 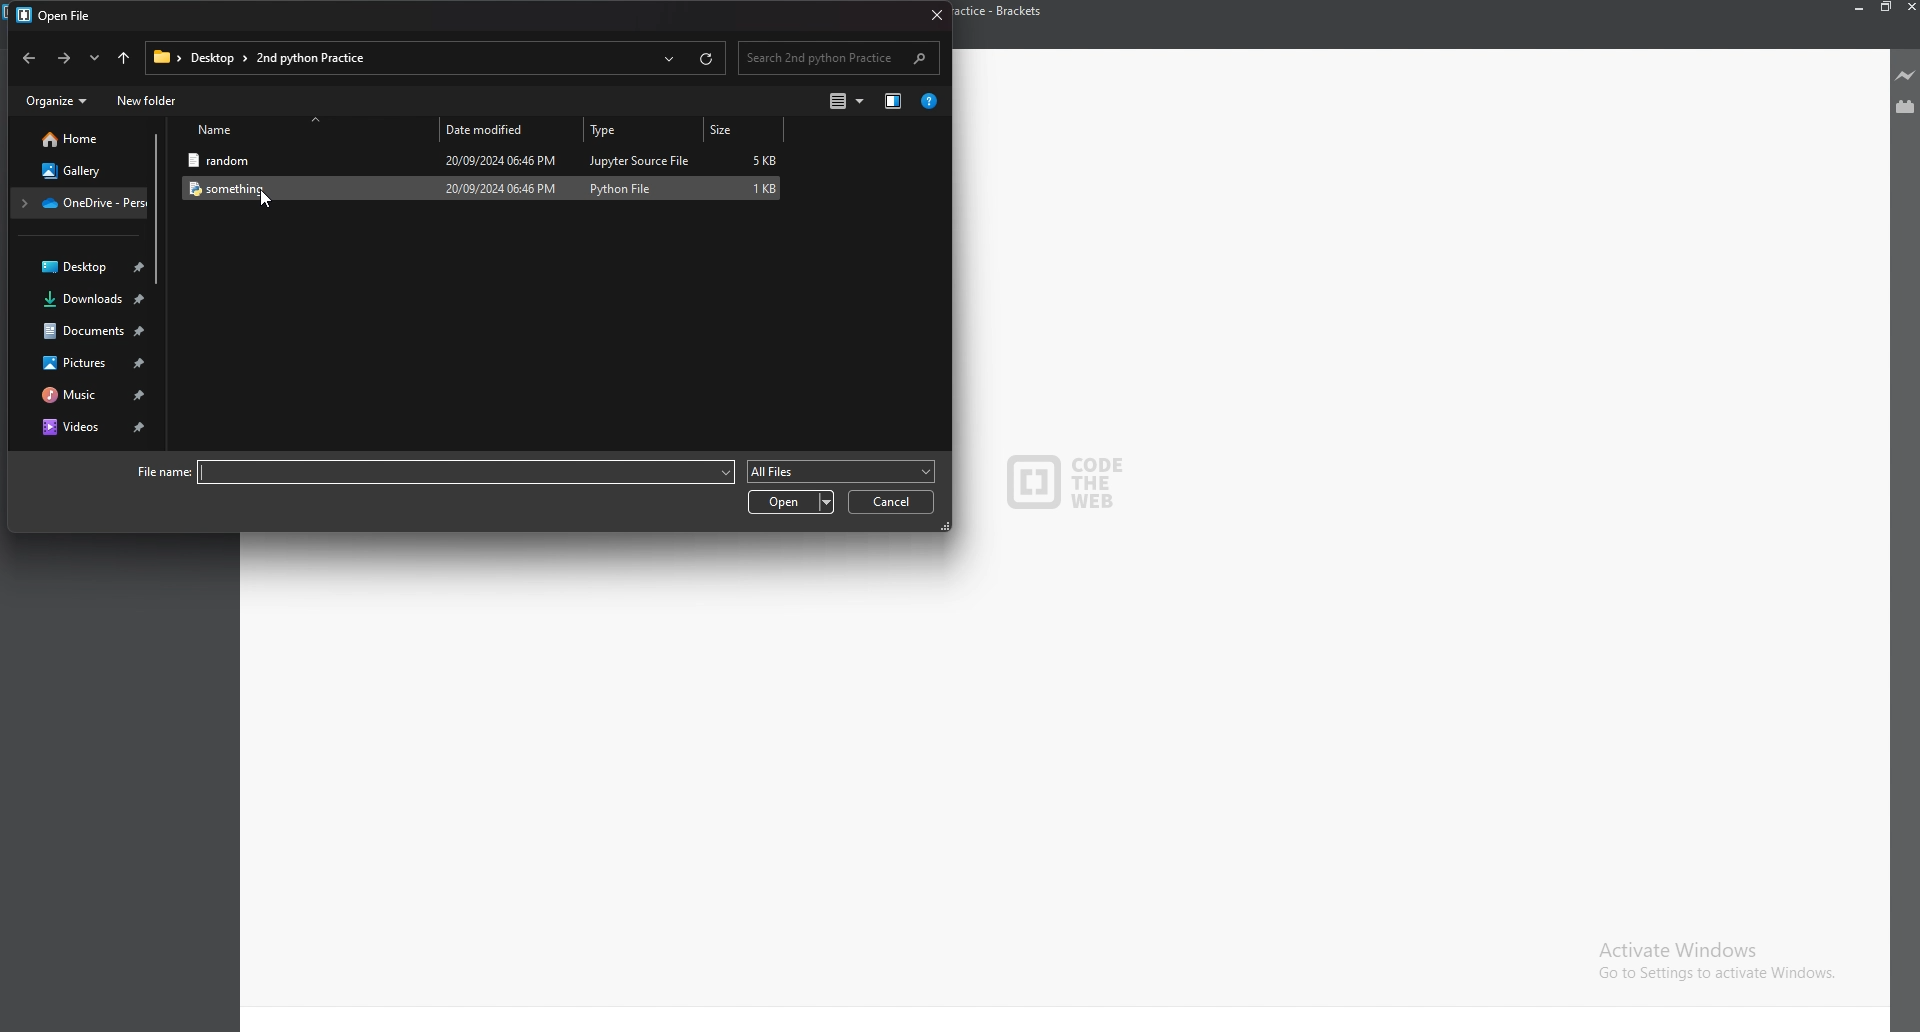 What do you see at coordinates (87, 426) in the screenshot?
I see `videos` at bounding box center [87, 426].